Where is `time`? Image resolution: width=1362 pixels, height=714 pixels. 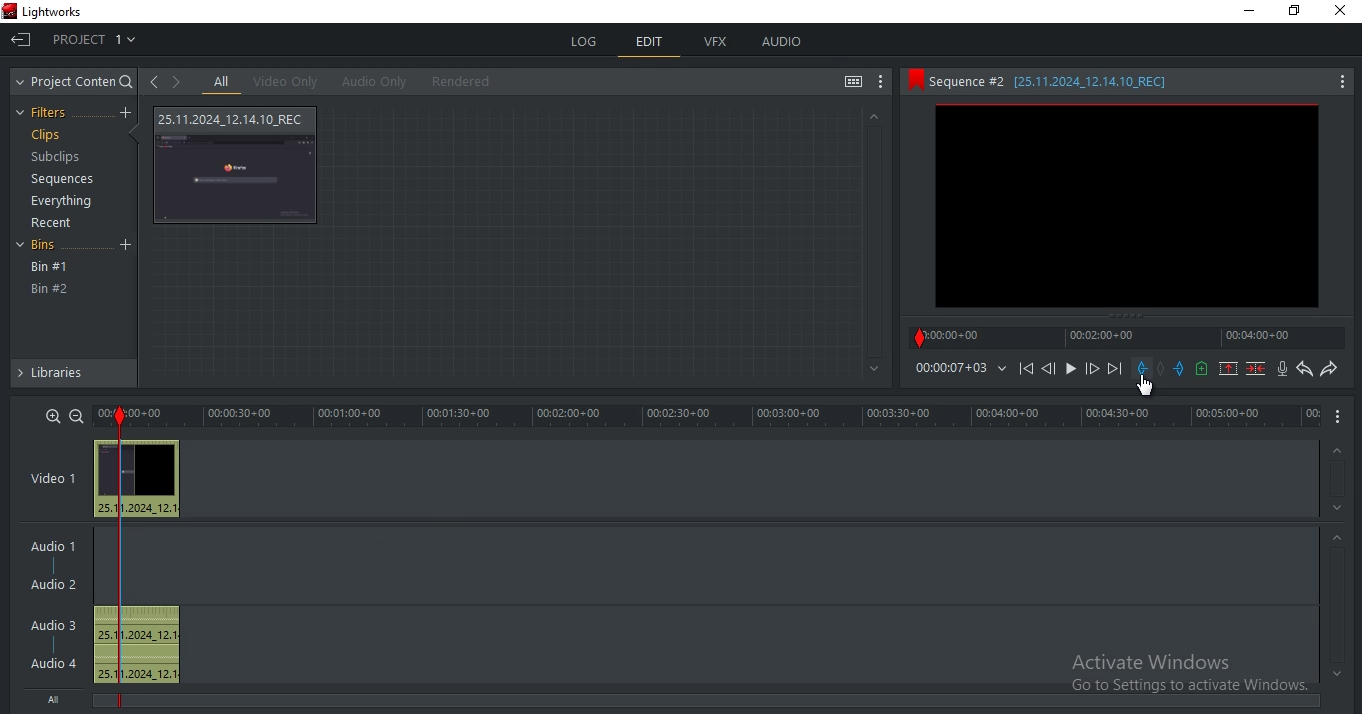 time is located at coordinates (707, 417).